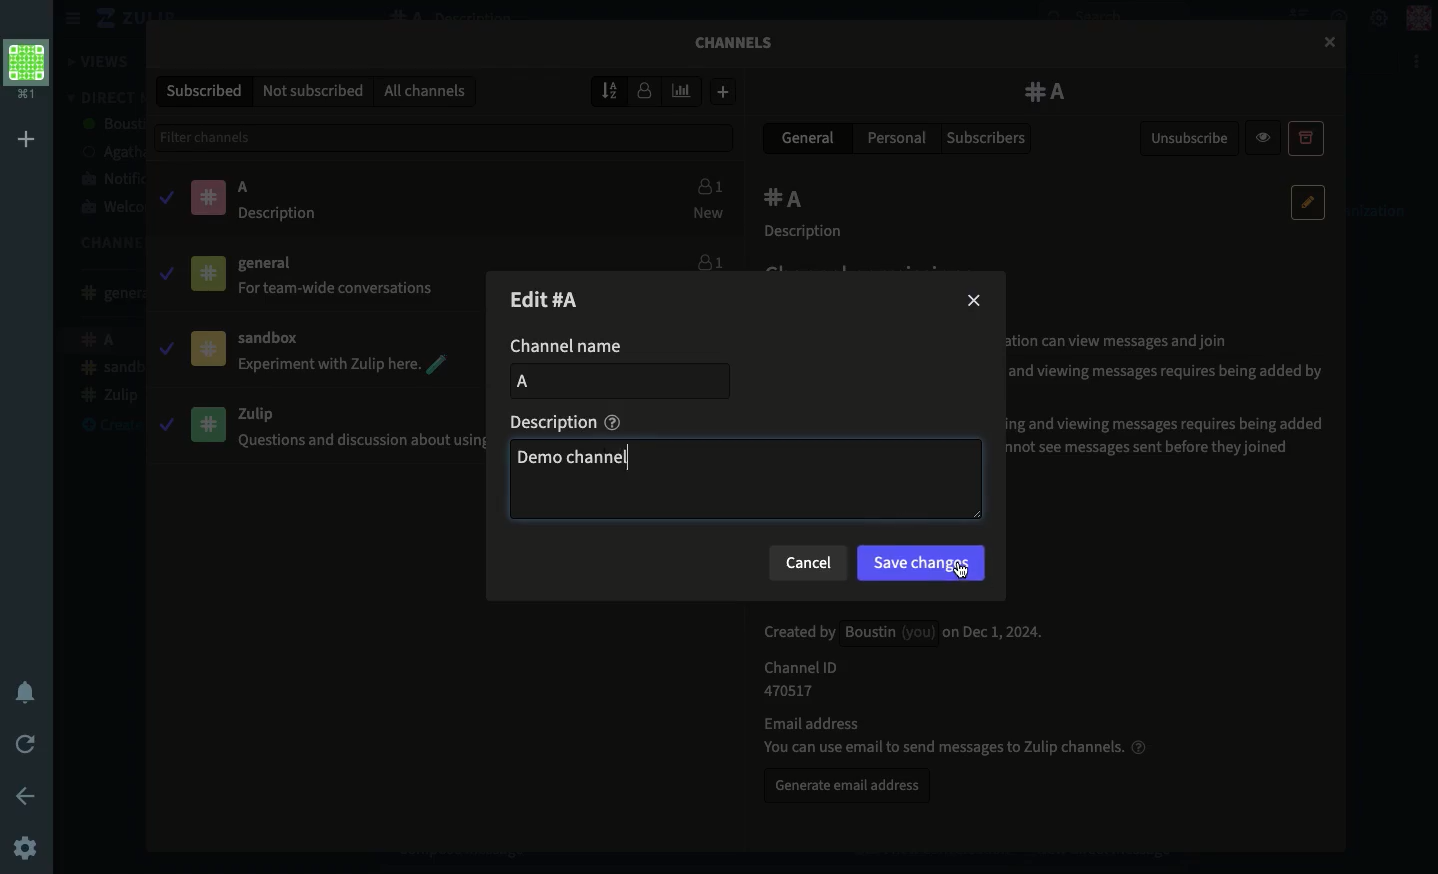 This screenshot has width=1438, height=874. I want to click on Profile, so click(1418, 19).